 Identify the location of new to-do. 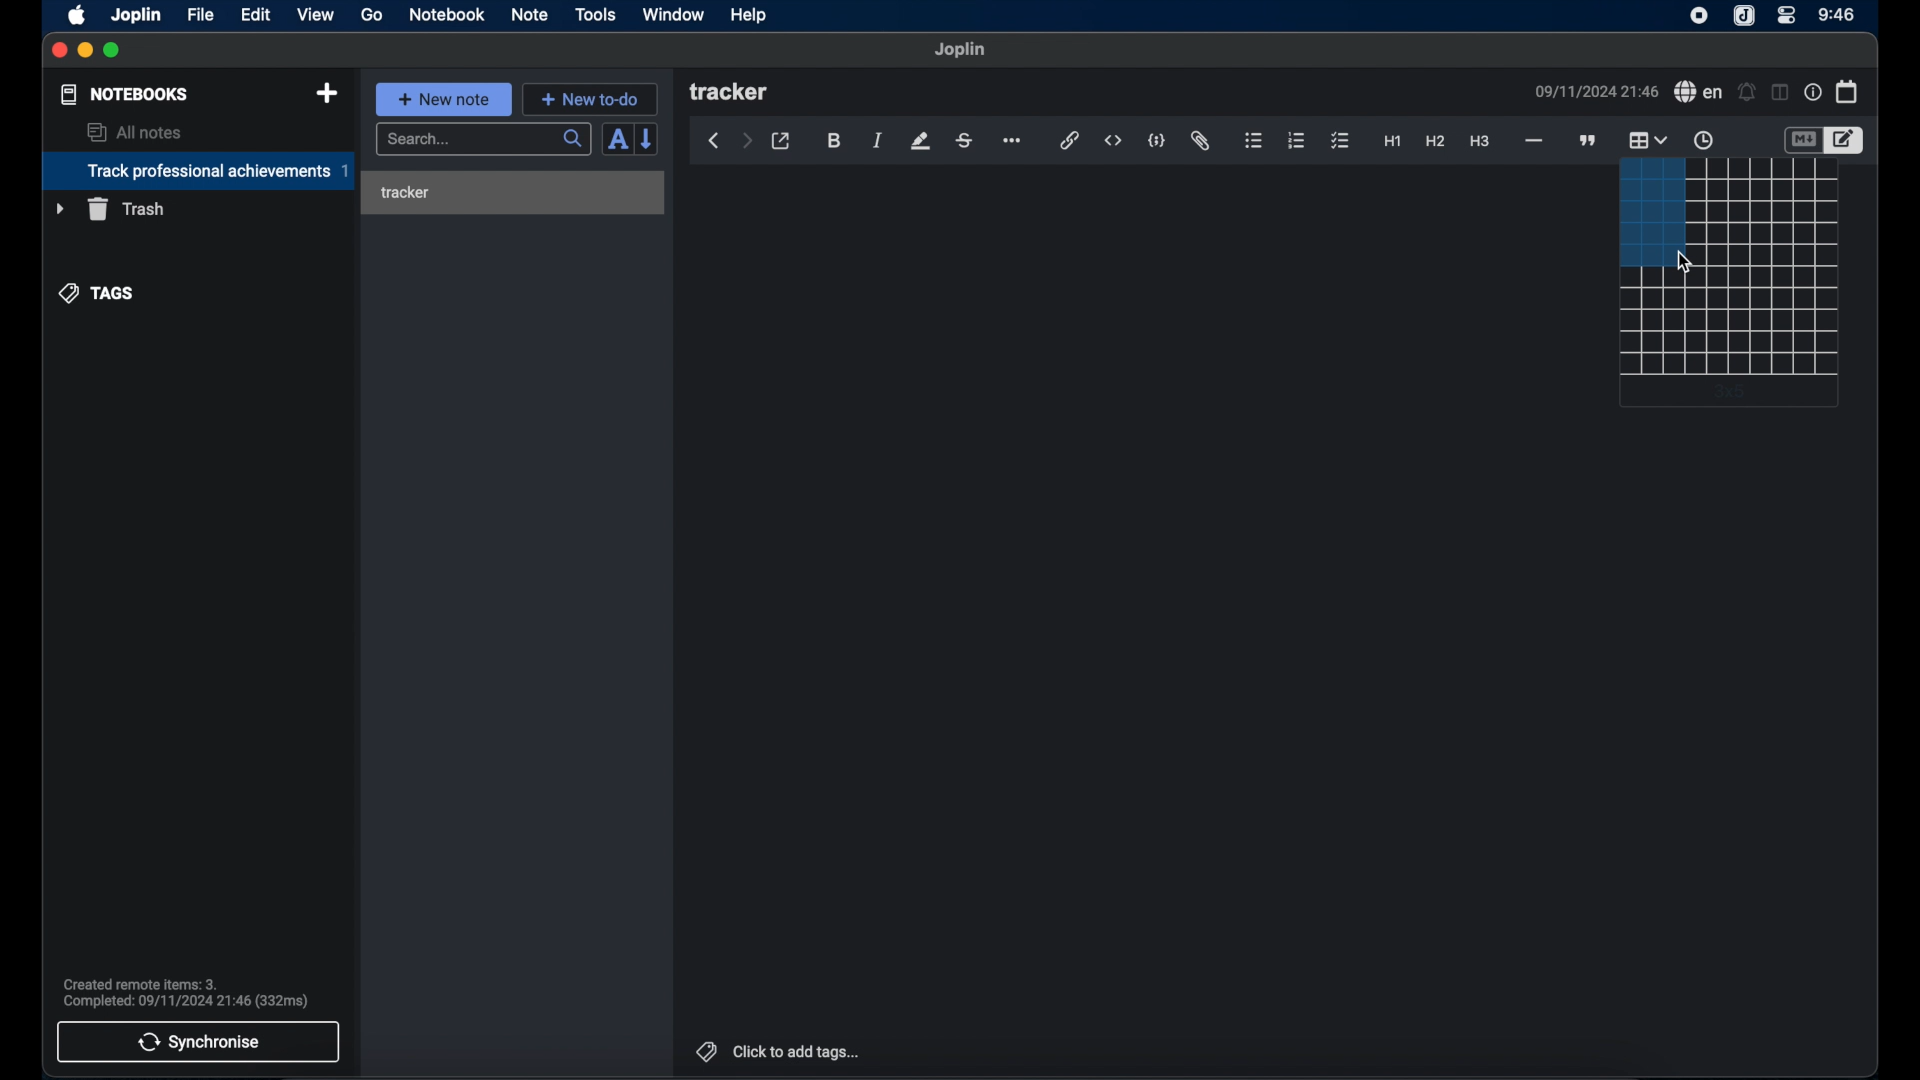
(590, 99).